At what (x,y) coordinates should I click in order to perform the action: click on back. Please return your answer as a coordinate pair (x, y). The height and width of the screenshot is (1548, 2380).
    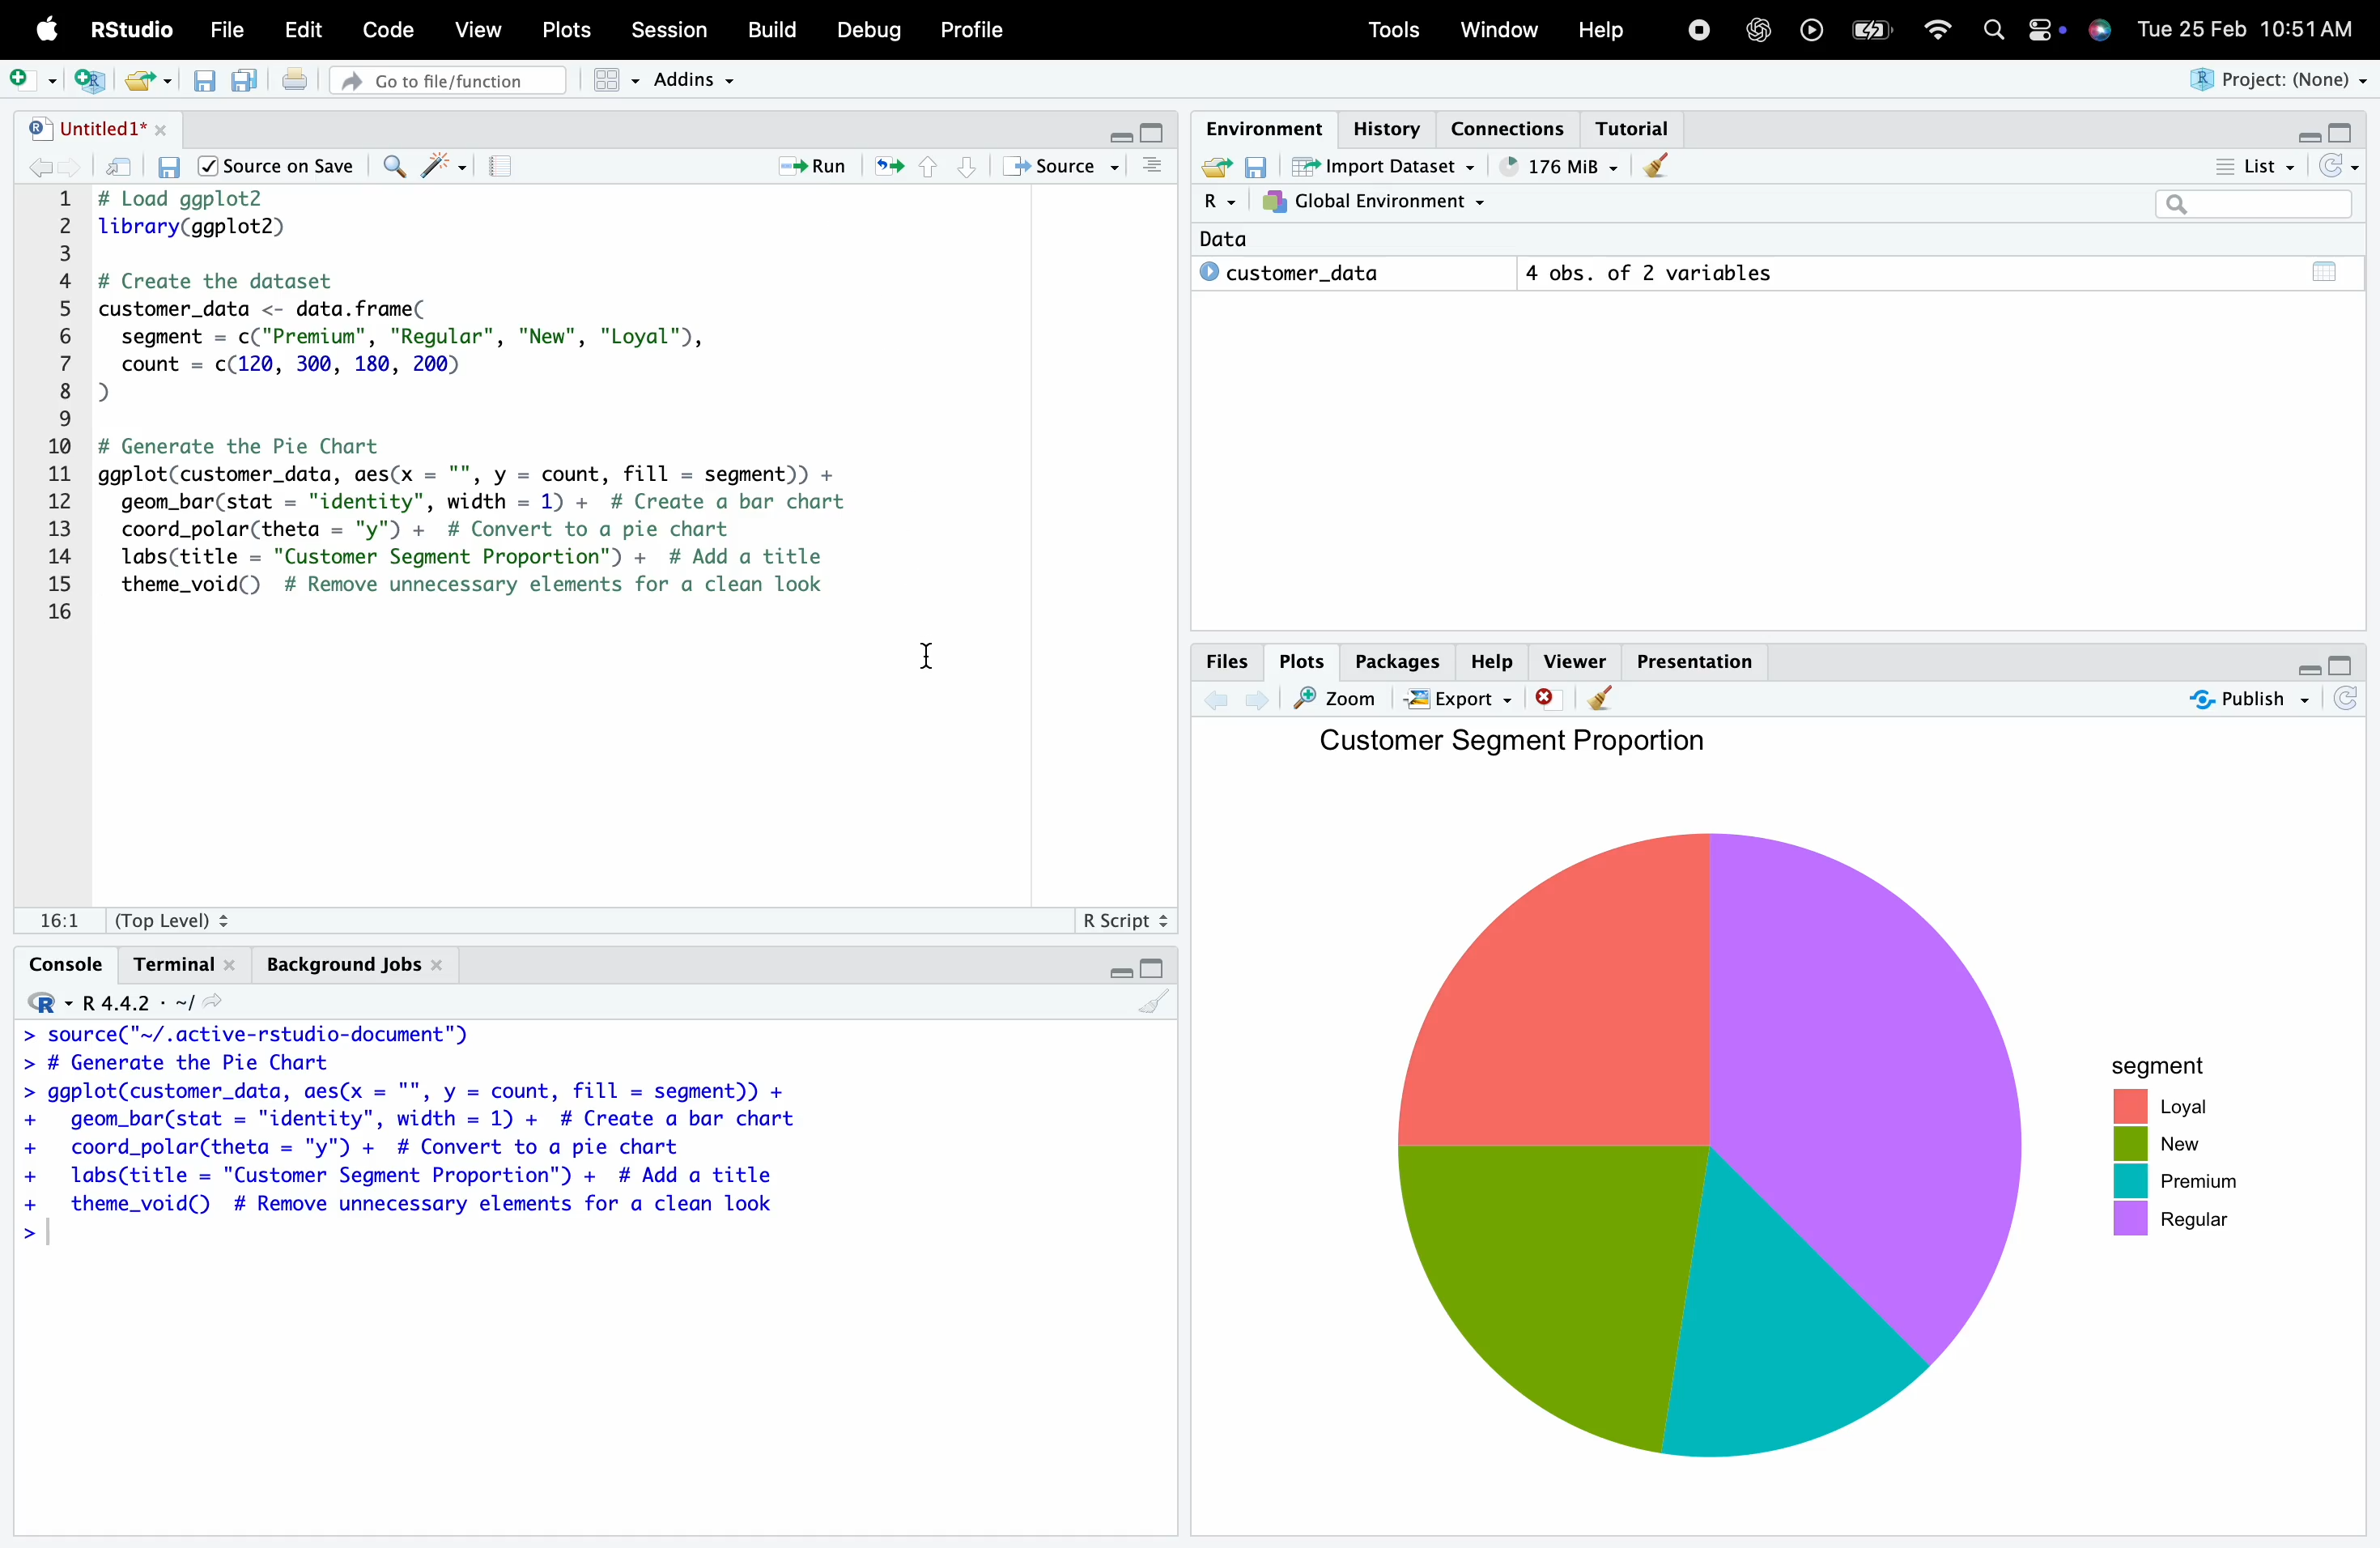
    Looking at the image, I should click on (1217, 704).